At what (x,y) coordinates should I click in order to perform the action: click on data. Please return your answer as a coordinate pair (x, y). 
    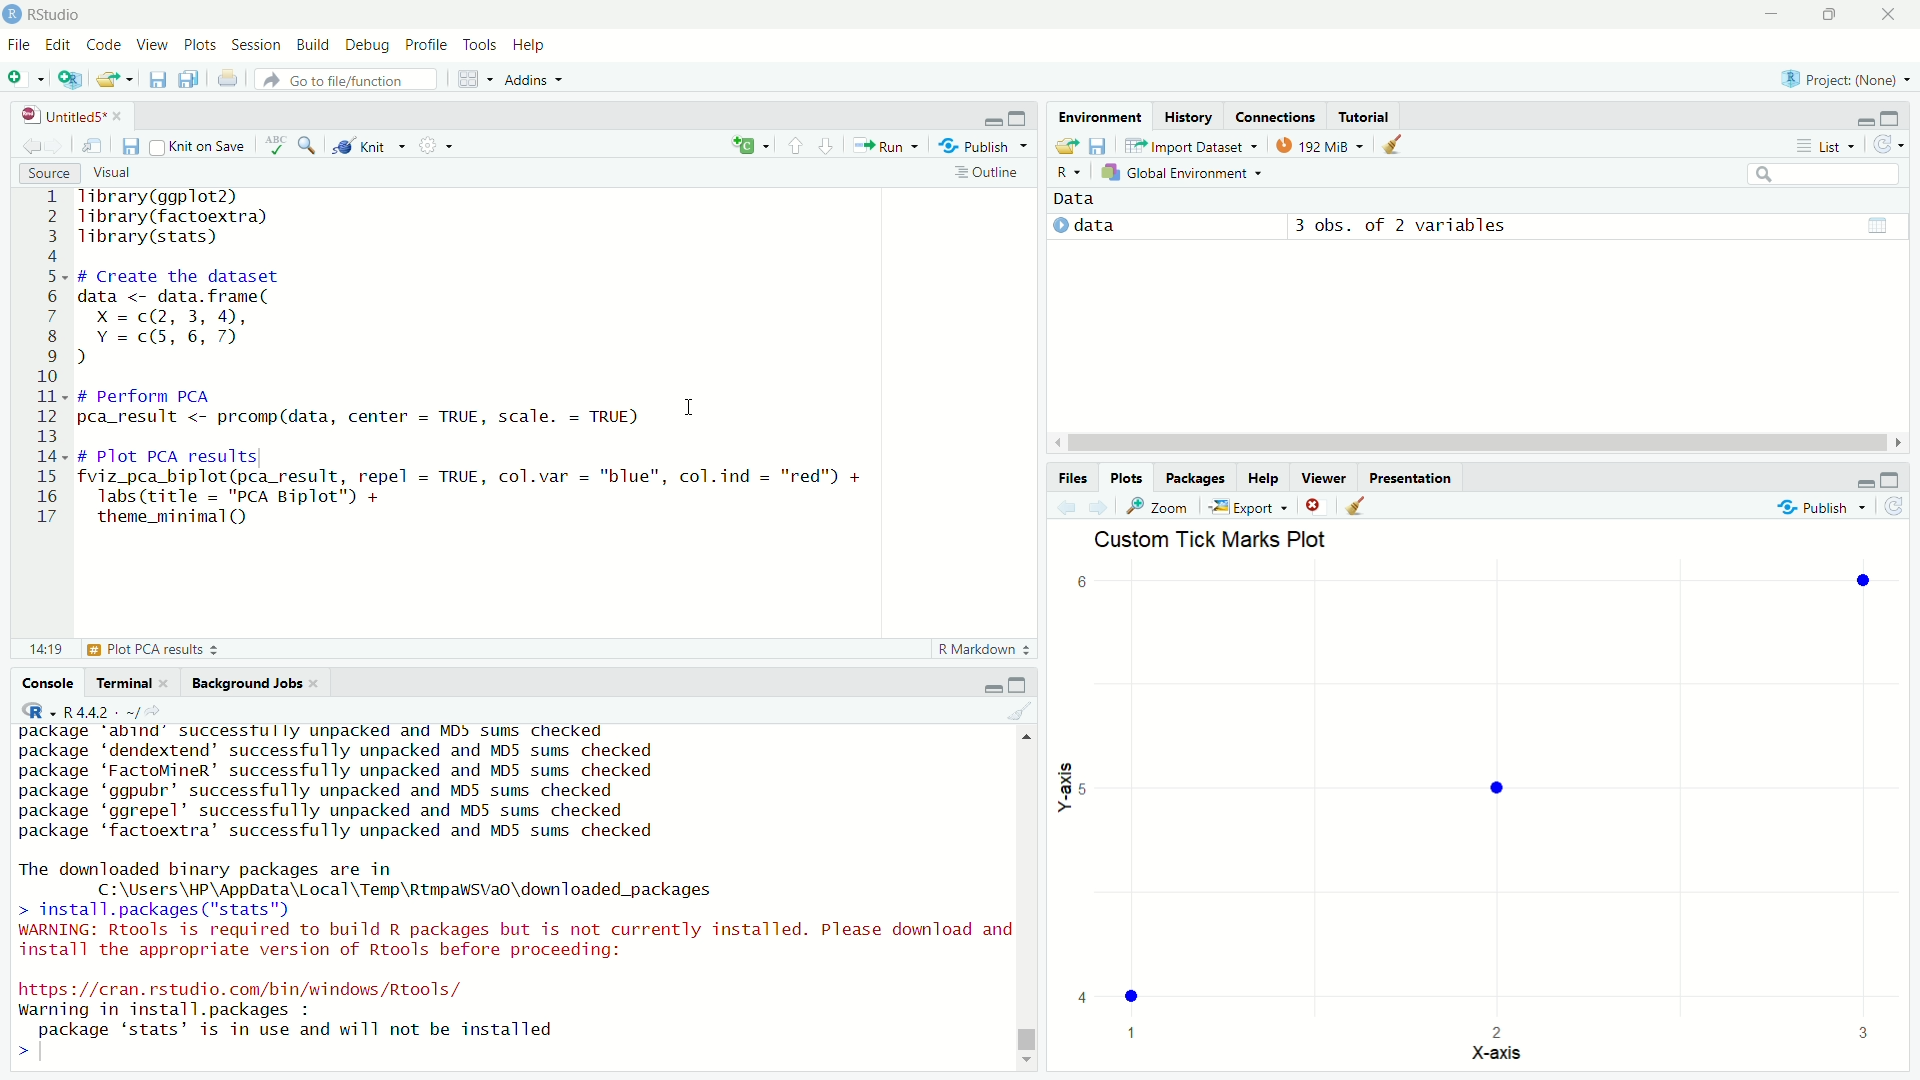
    Looking at the image, I should click on (1078, 200).